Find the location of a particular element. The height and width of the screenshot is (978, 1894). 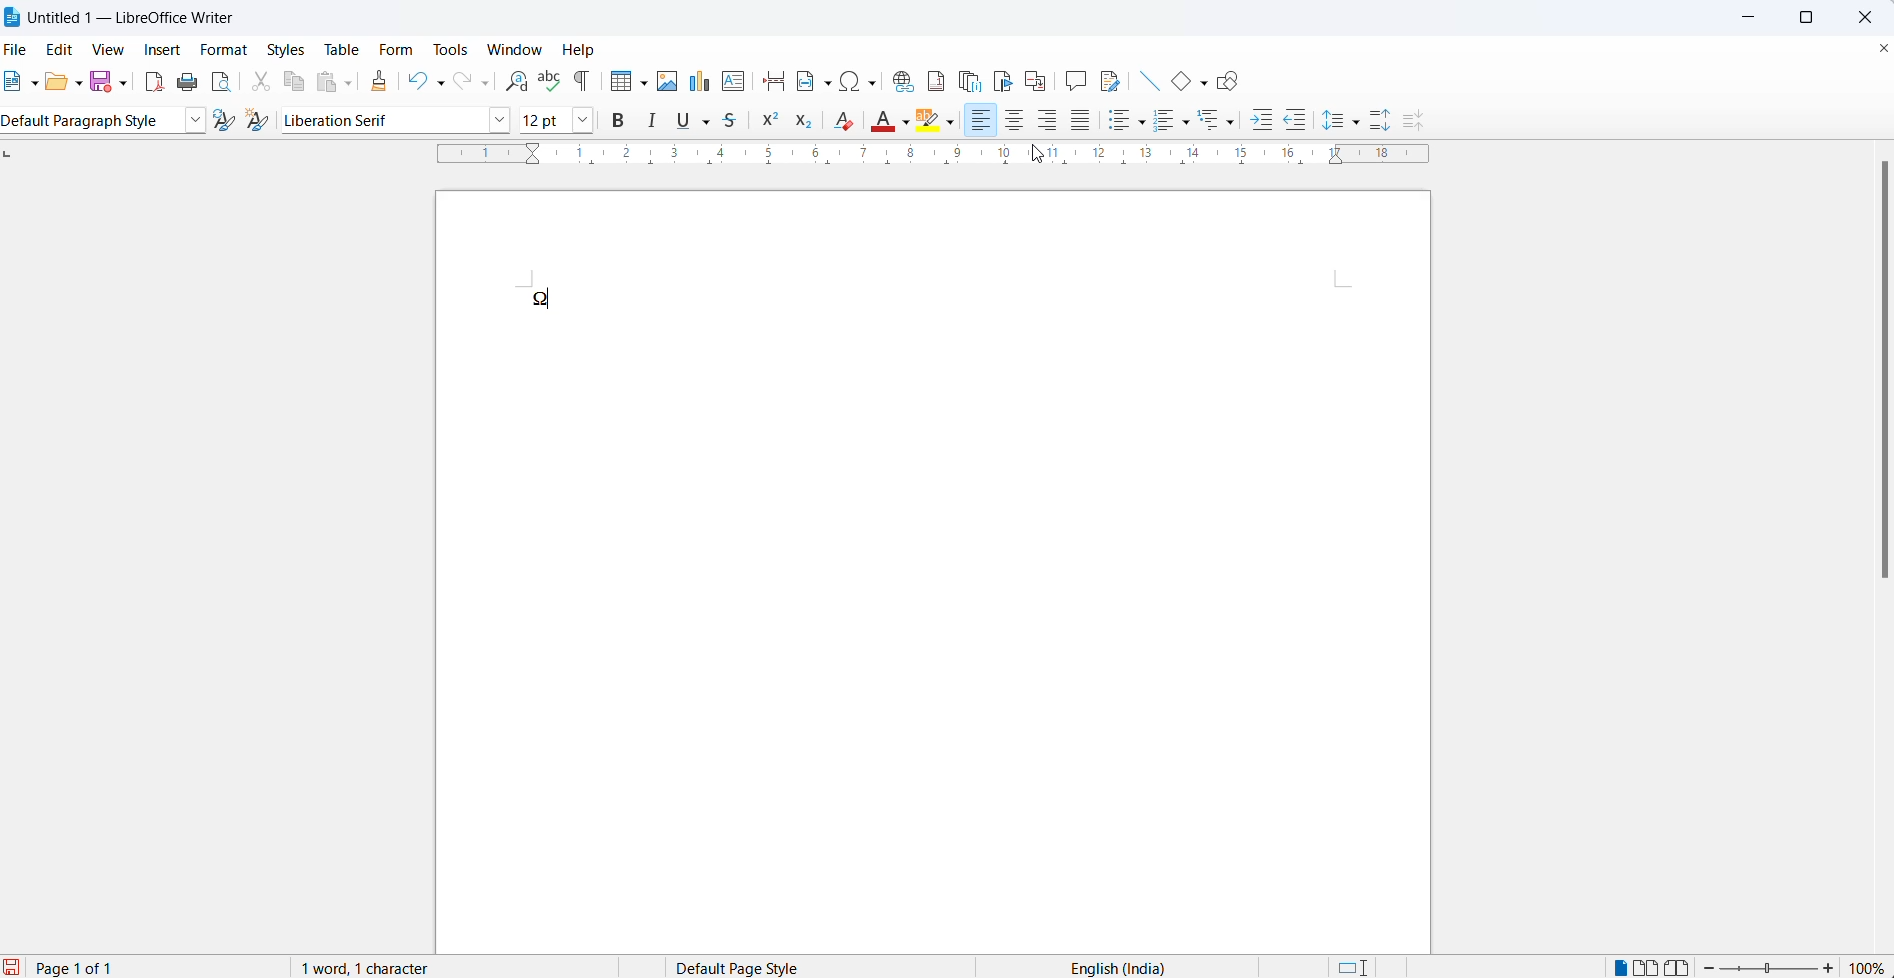

paragraph style is located at coordinates (190, 121).